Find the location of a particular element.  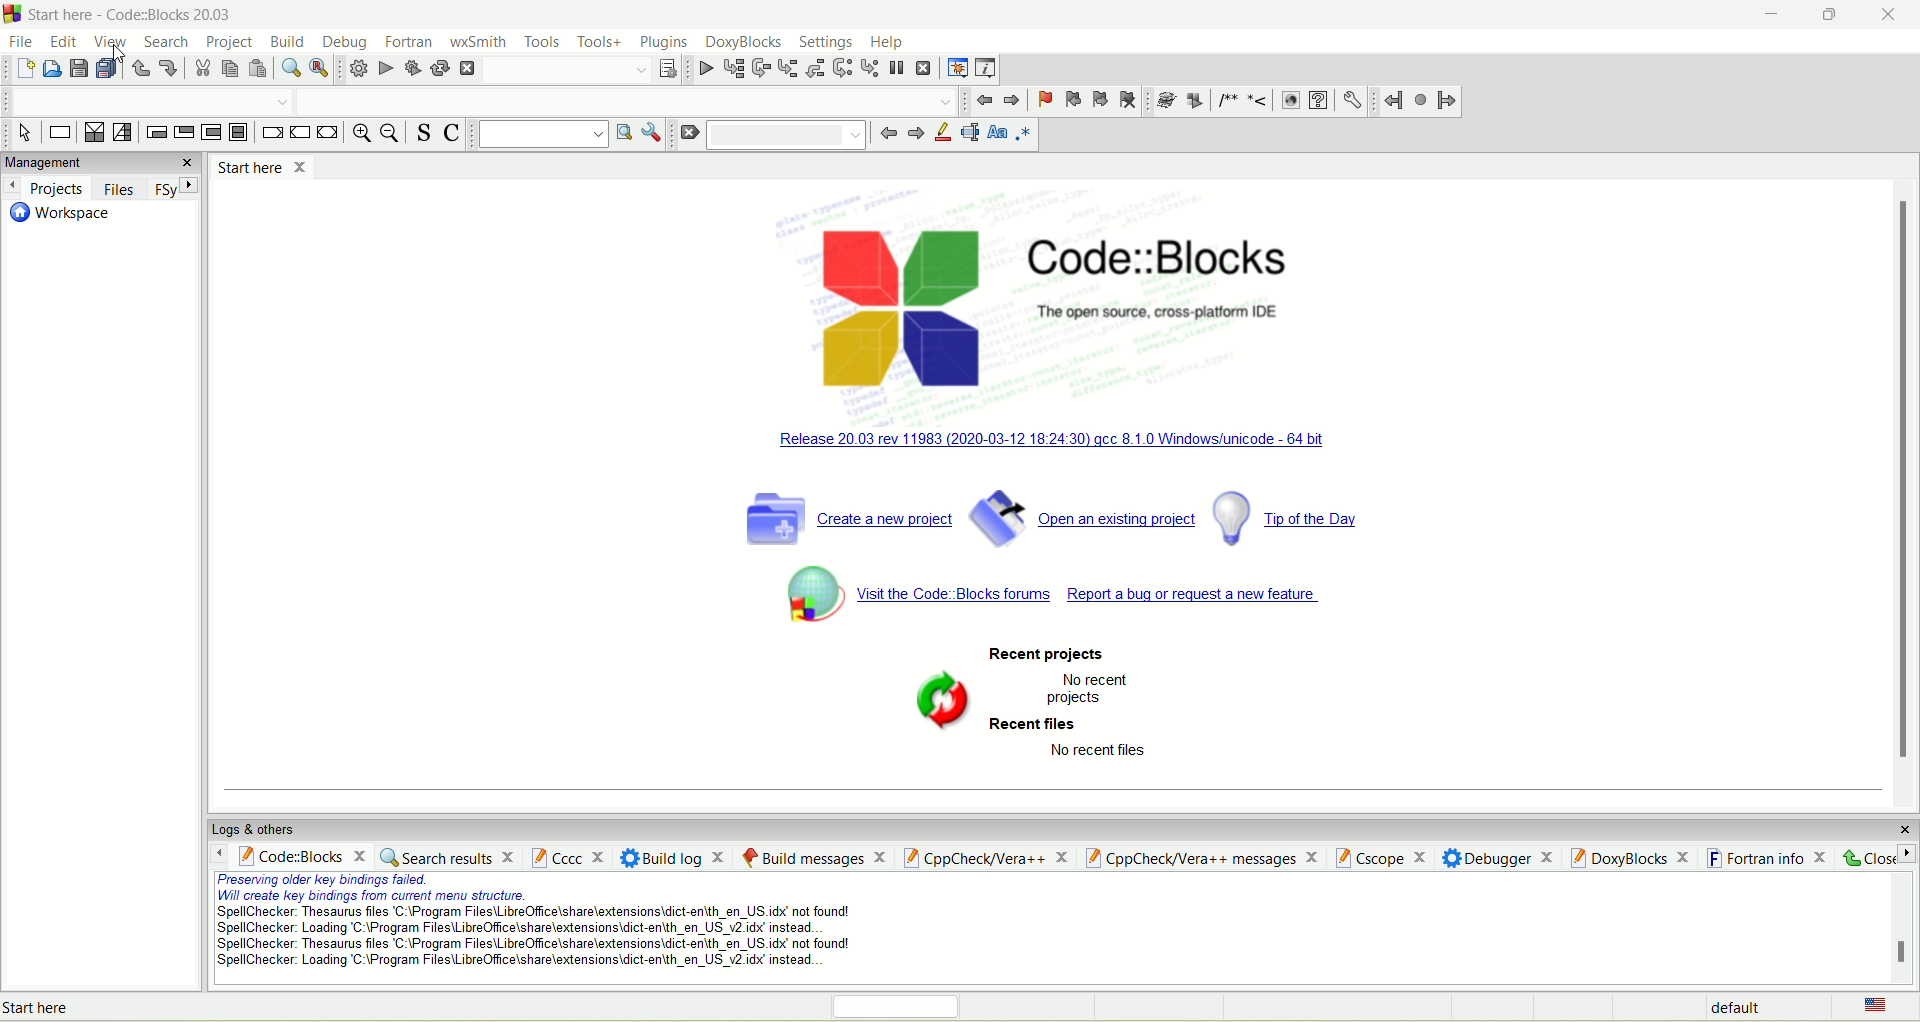

vertical scroll bar is located at coordinates (1908, 484).